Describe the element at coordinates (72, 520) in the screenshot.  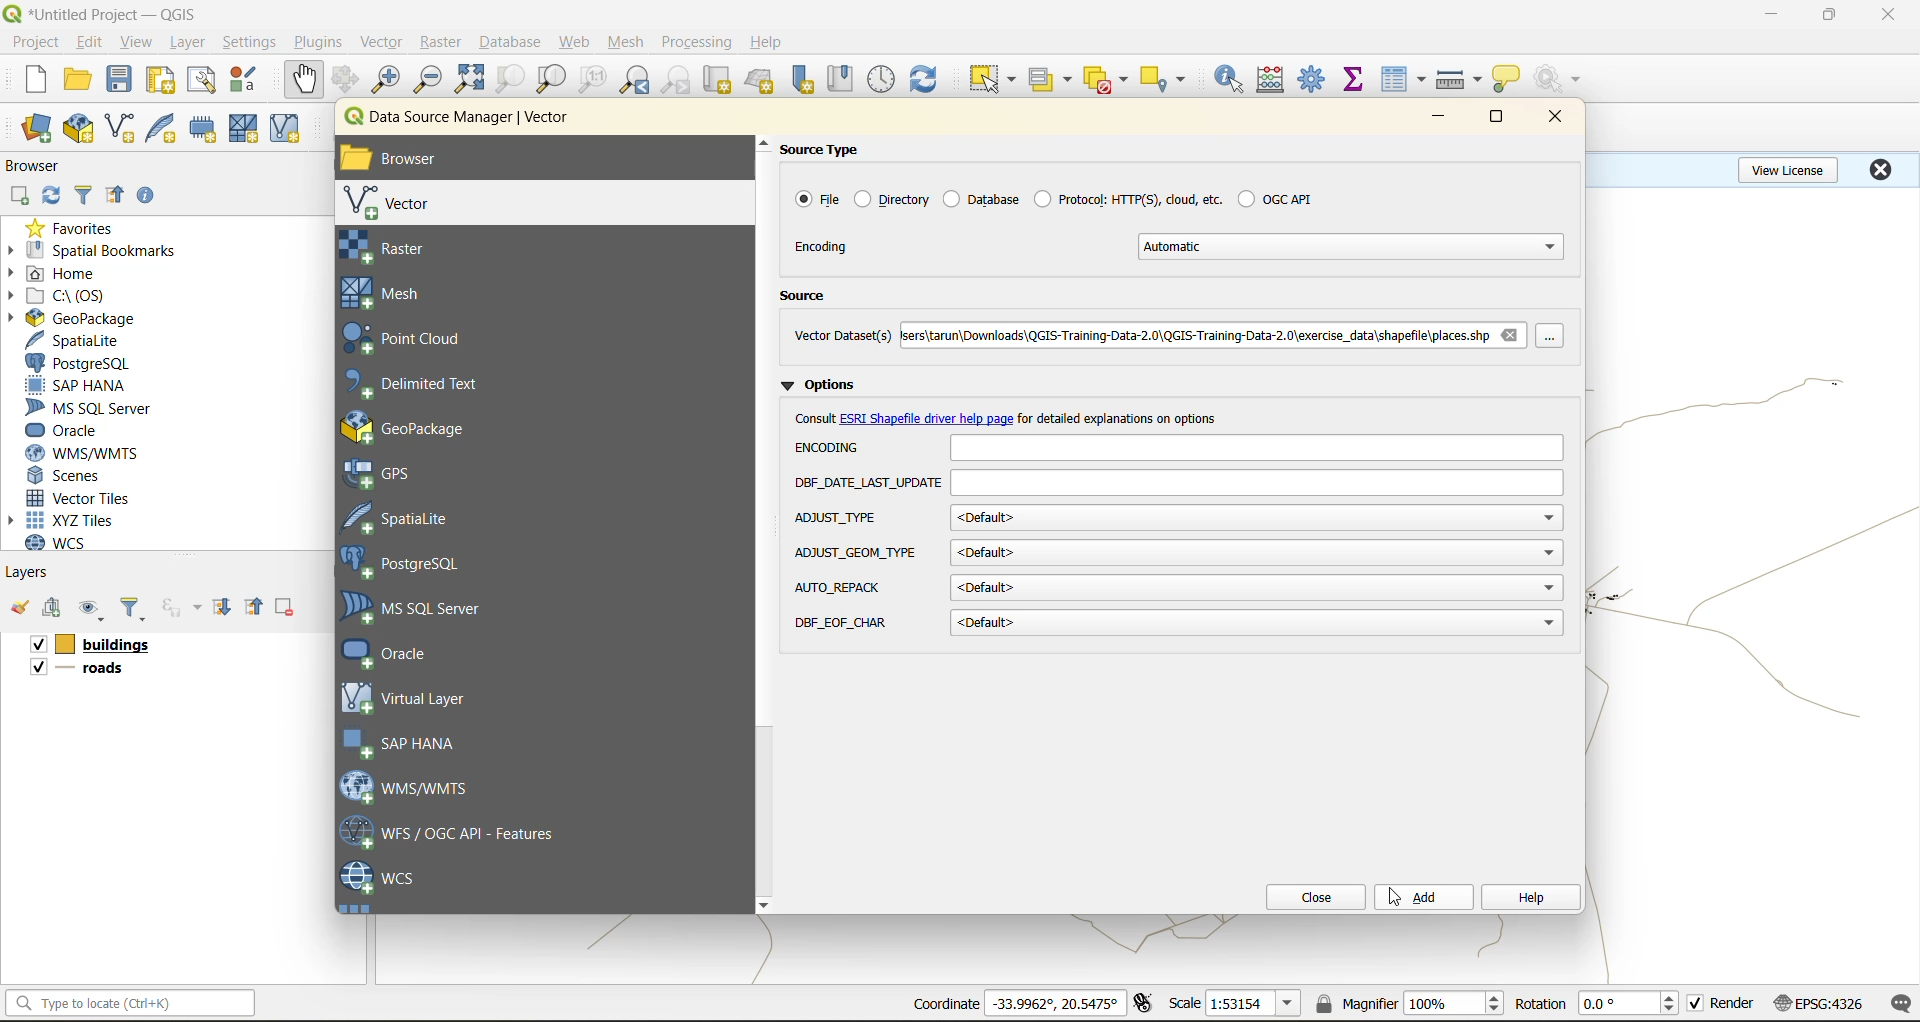
I see `xyz tiles` at that location.